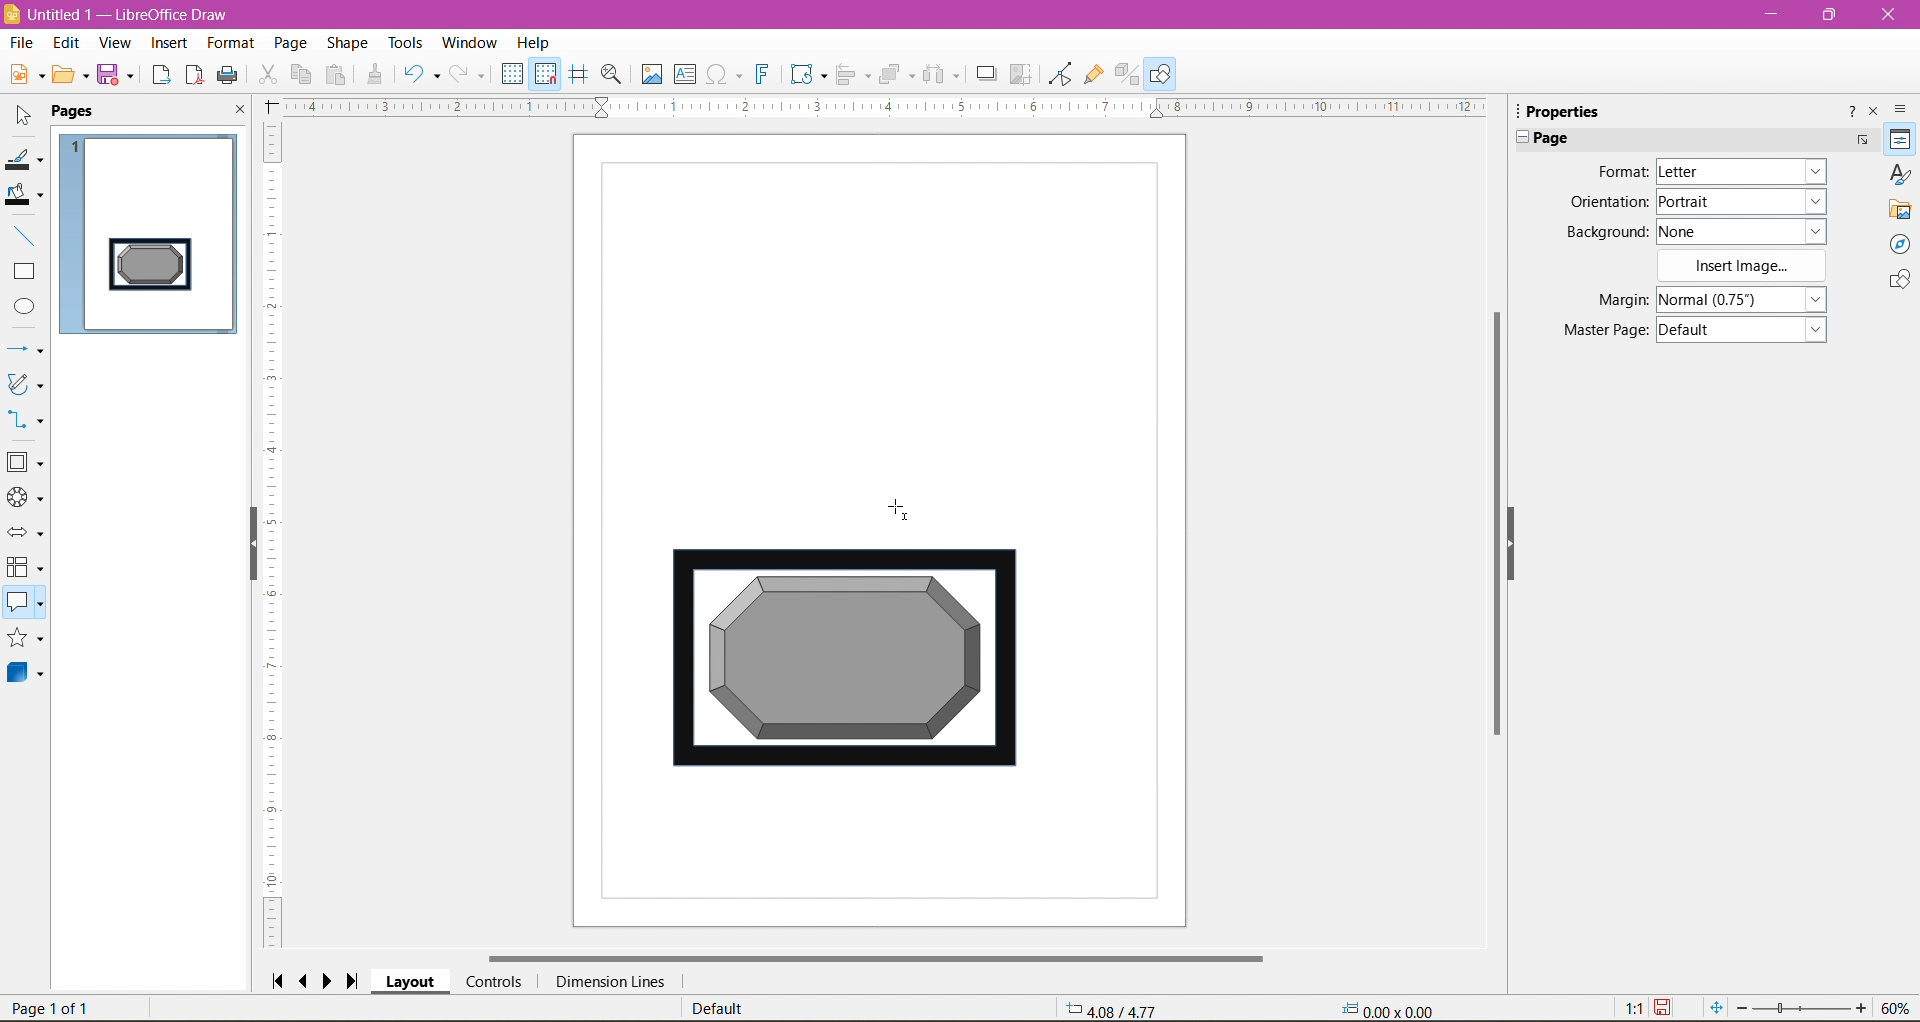 The image size is (1920, 1022). I want to click on Drawe Callout Cursor, so click(901, 506).